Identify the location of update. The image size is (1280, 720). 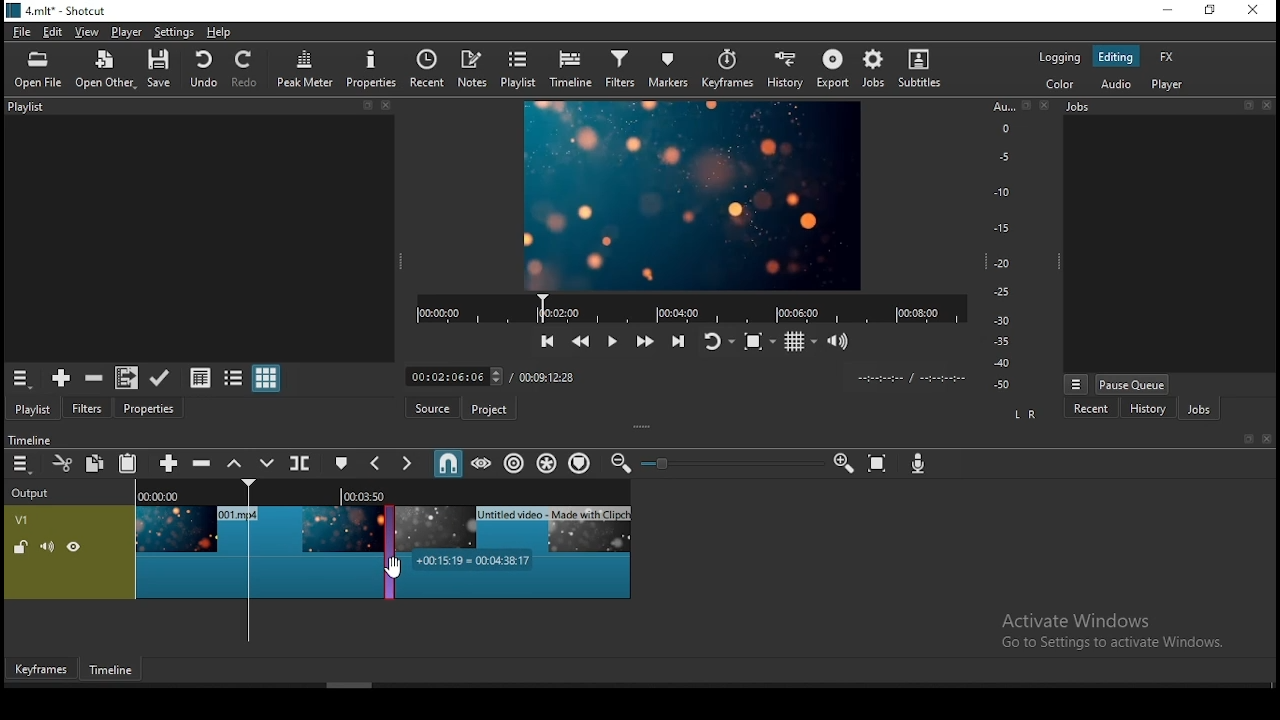
(159, 376).